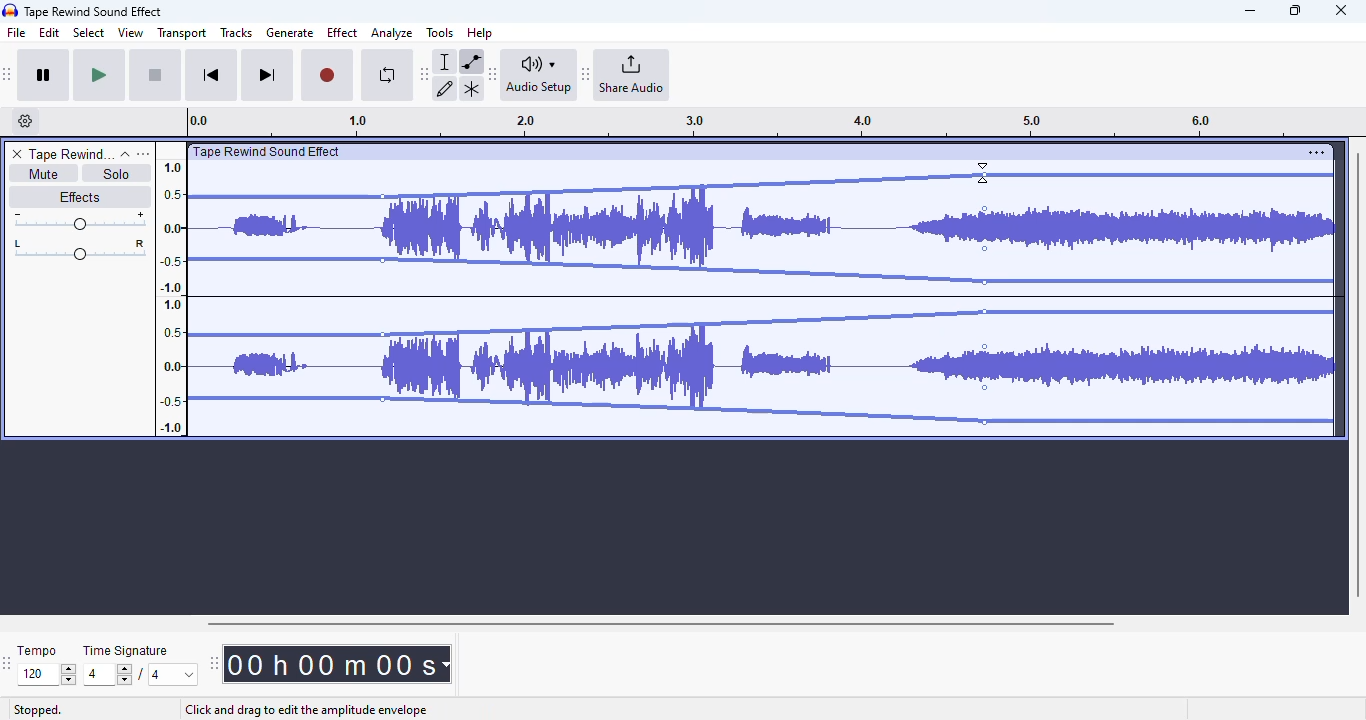 This screenshot has width=1366, height=720. I want to click on play, so click(99, 76).